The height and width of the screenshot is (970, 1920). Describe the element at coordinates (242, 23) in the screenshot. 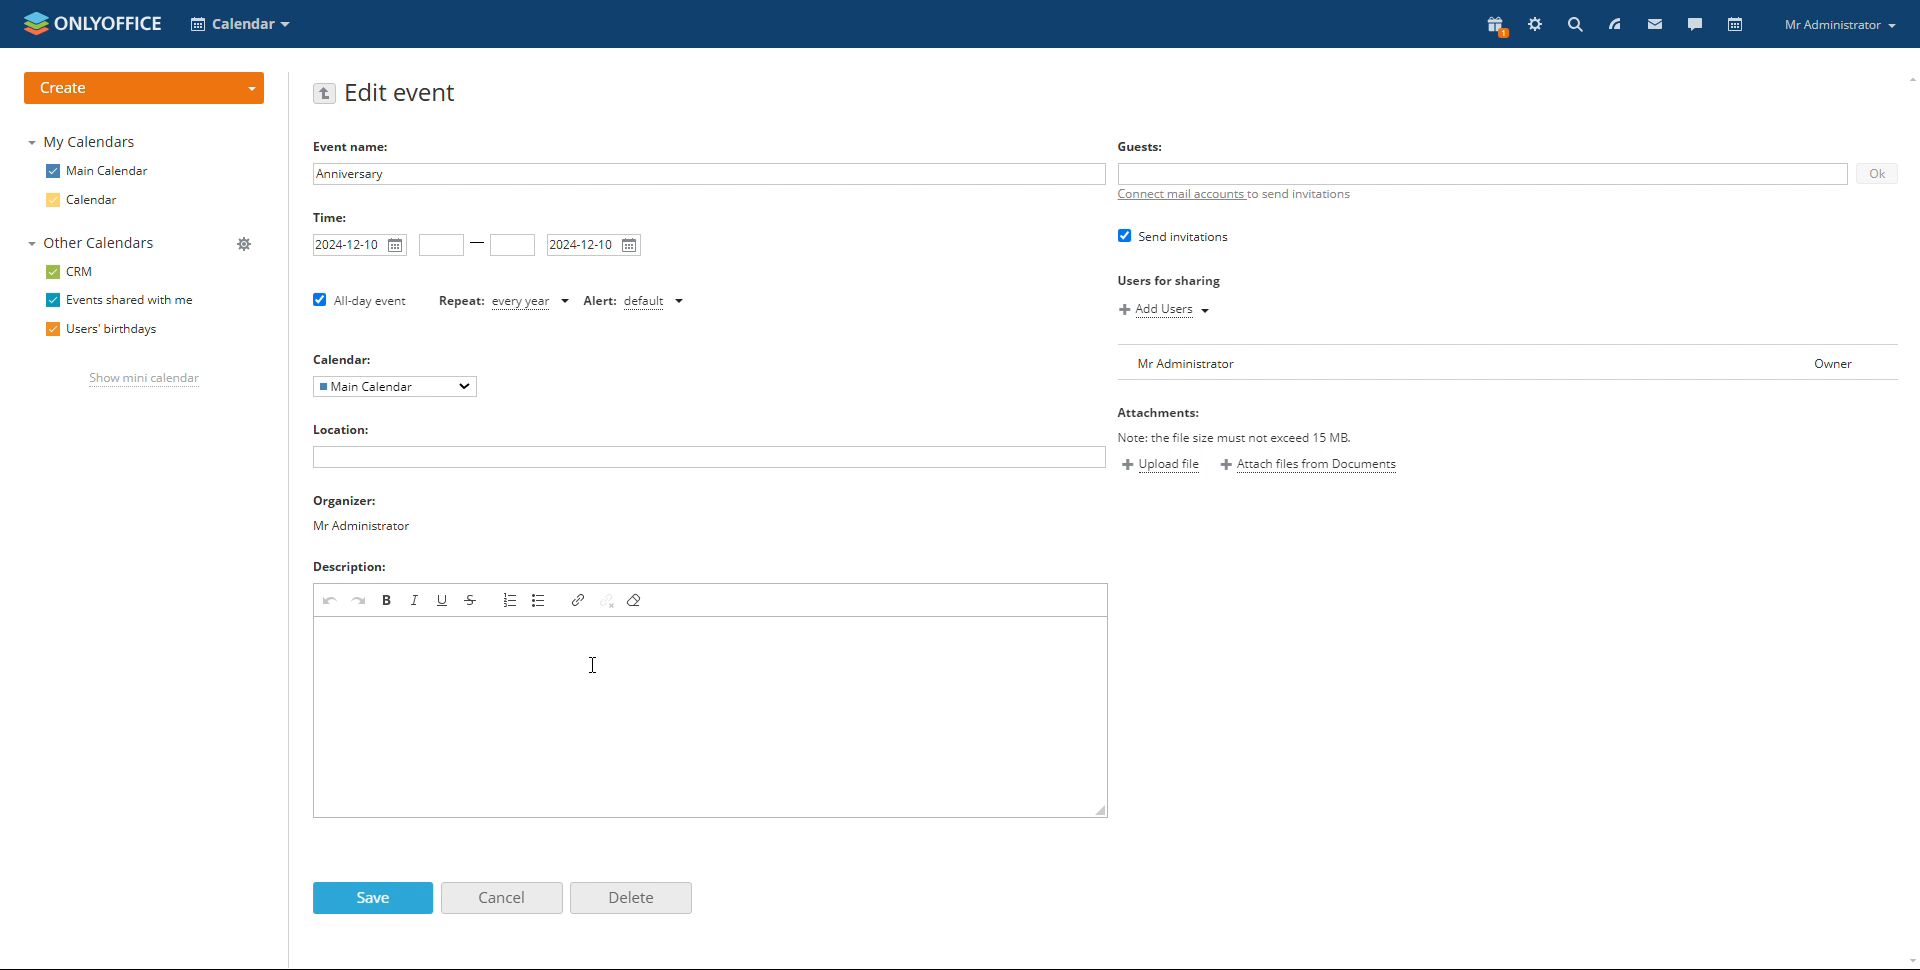

I see `select application` at that location.